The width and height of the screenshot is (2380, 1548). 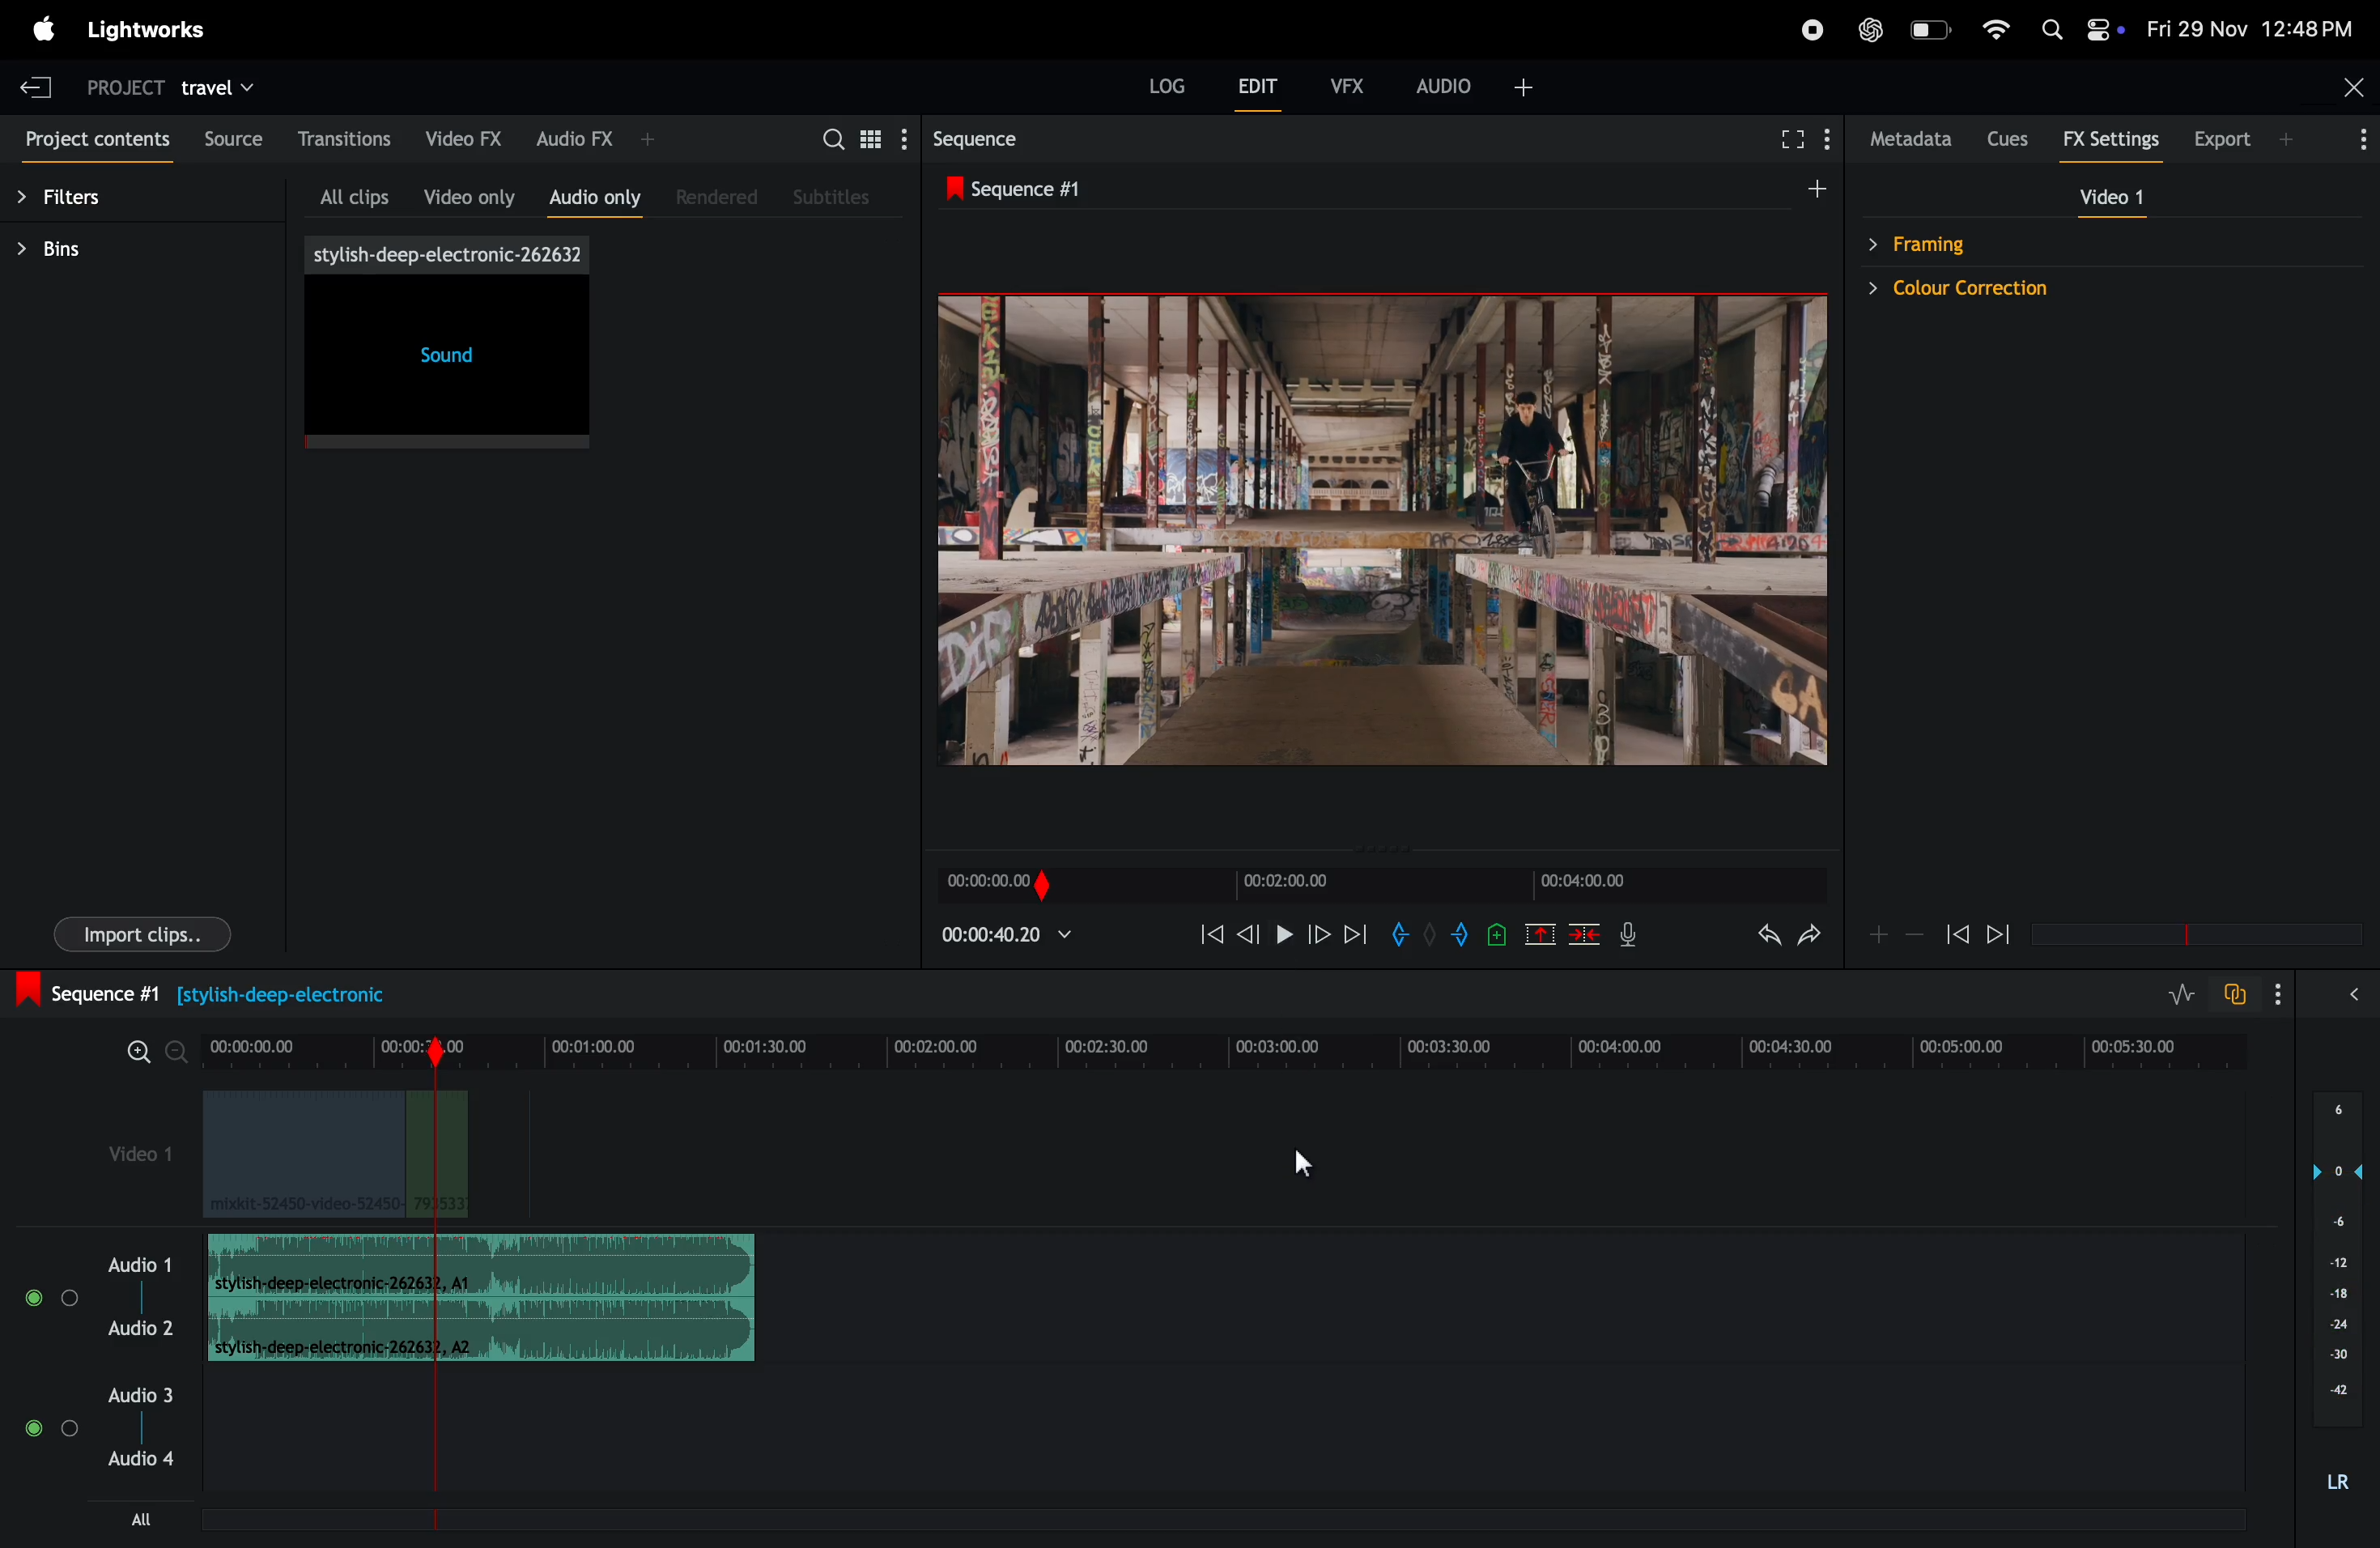 What do you see at coordinates (597, 195) in the screenshot?
I see `audio only` at bounding box center [597, 195].